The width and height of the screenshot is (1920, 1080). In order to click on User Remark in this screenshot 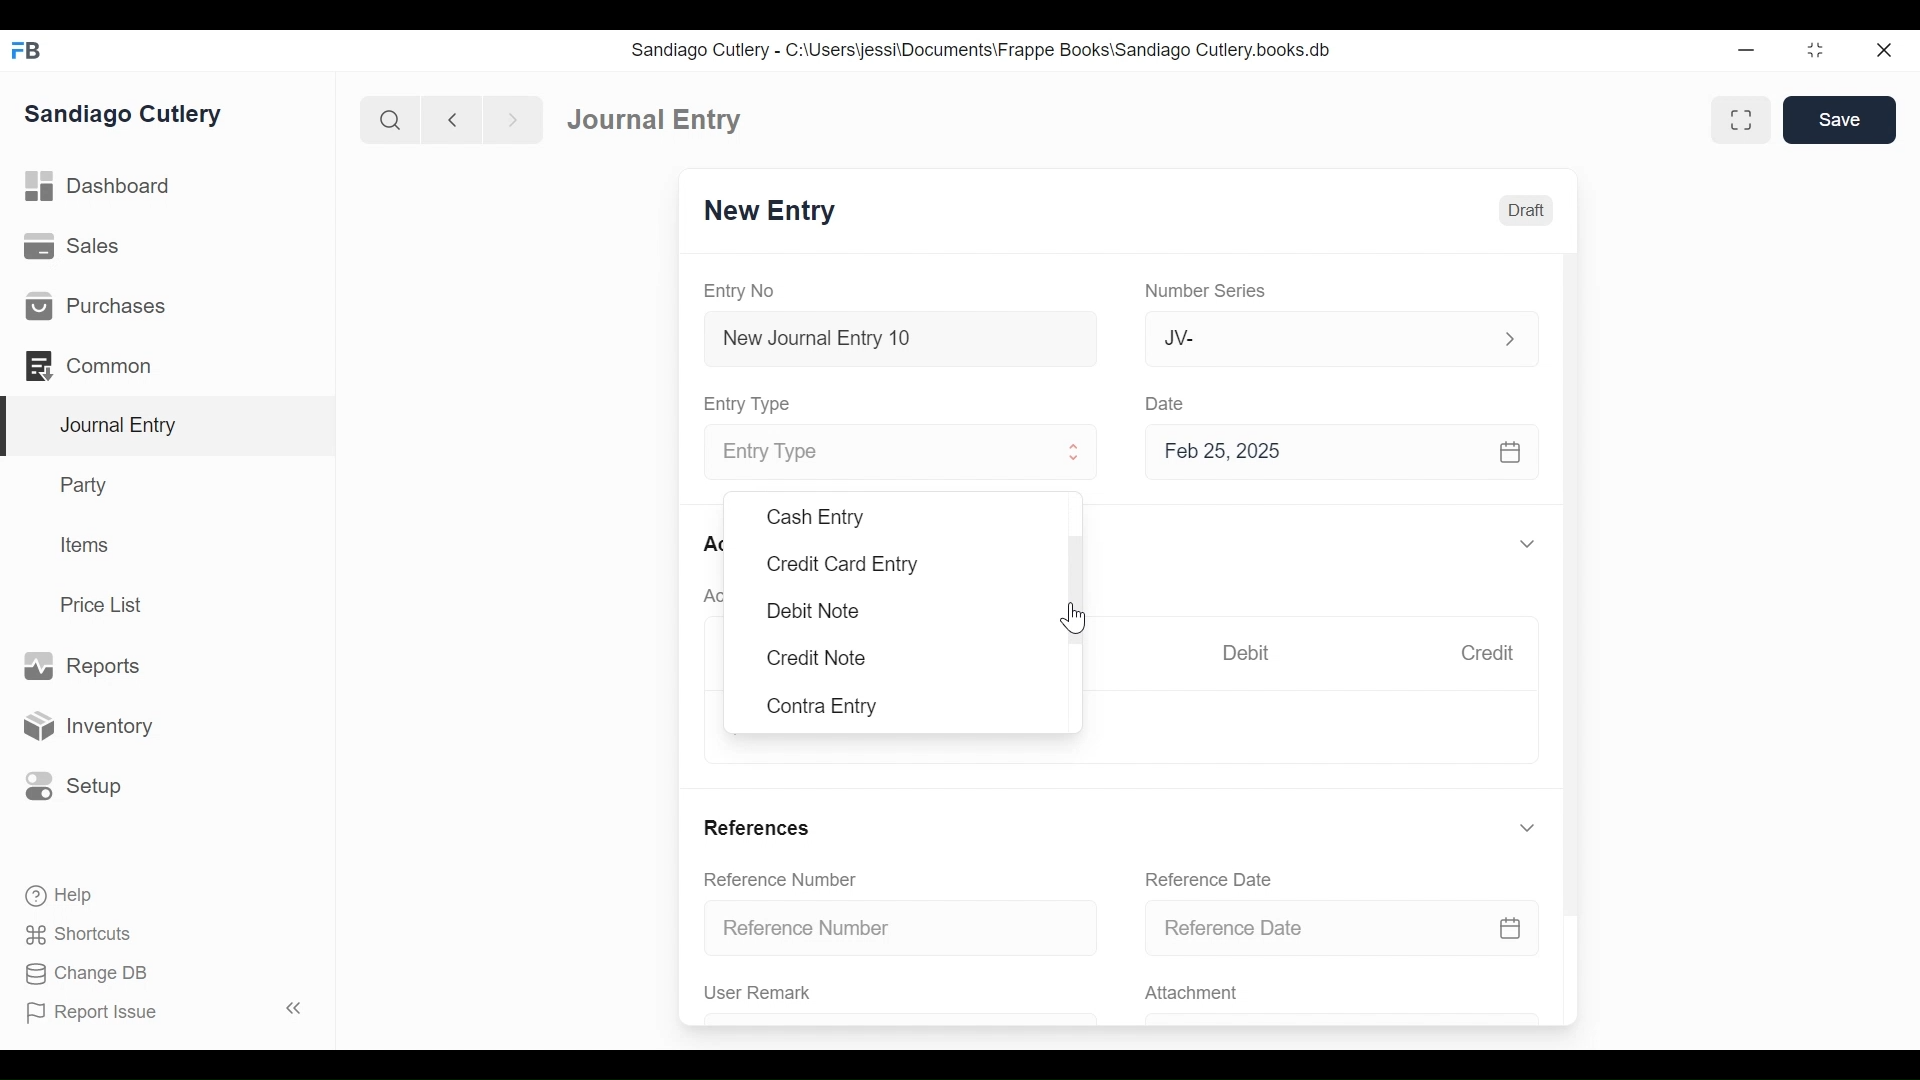, I will do `click(758, 993)`.